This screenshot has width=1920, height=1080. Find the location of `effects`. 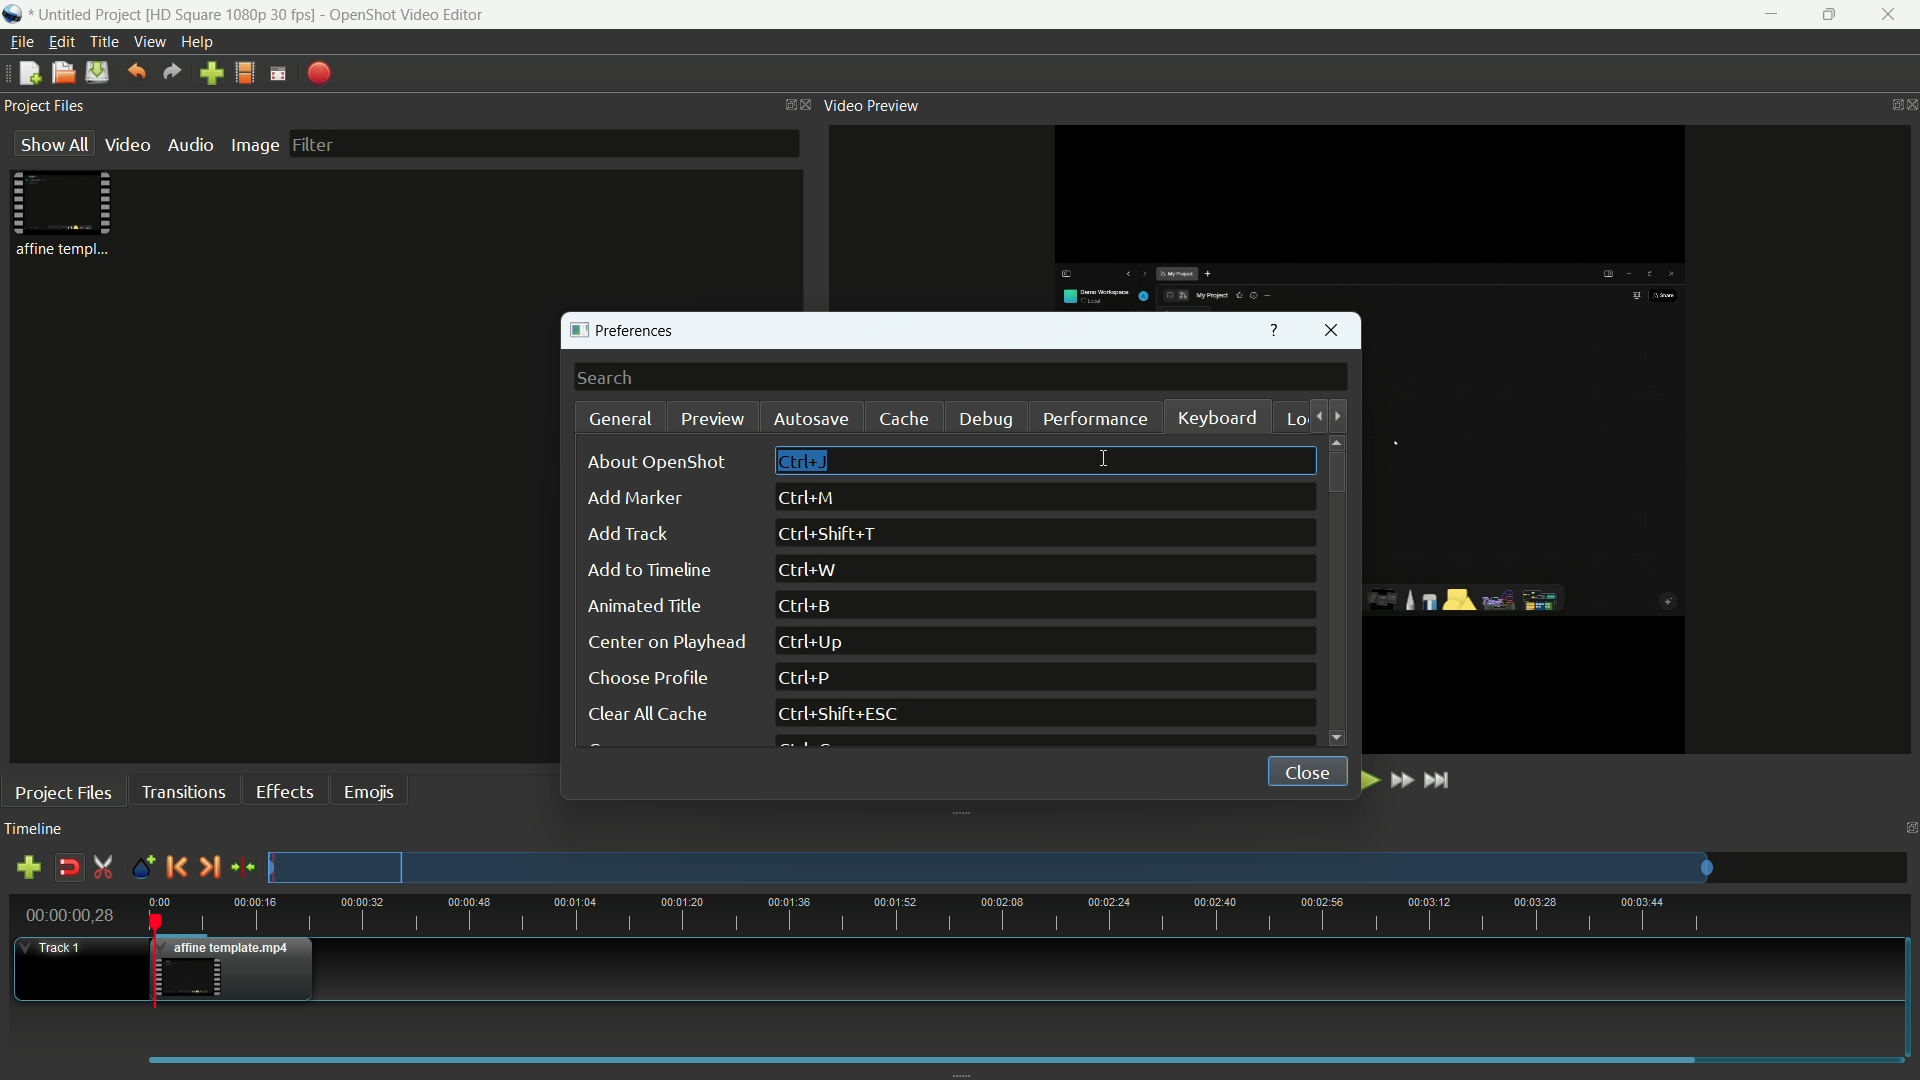

effects is located at coordinates (288, 791).